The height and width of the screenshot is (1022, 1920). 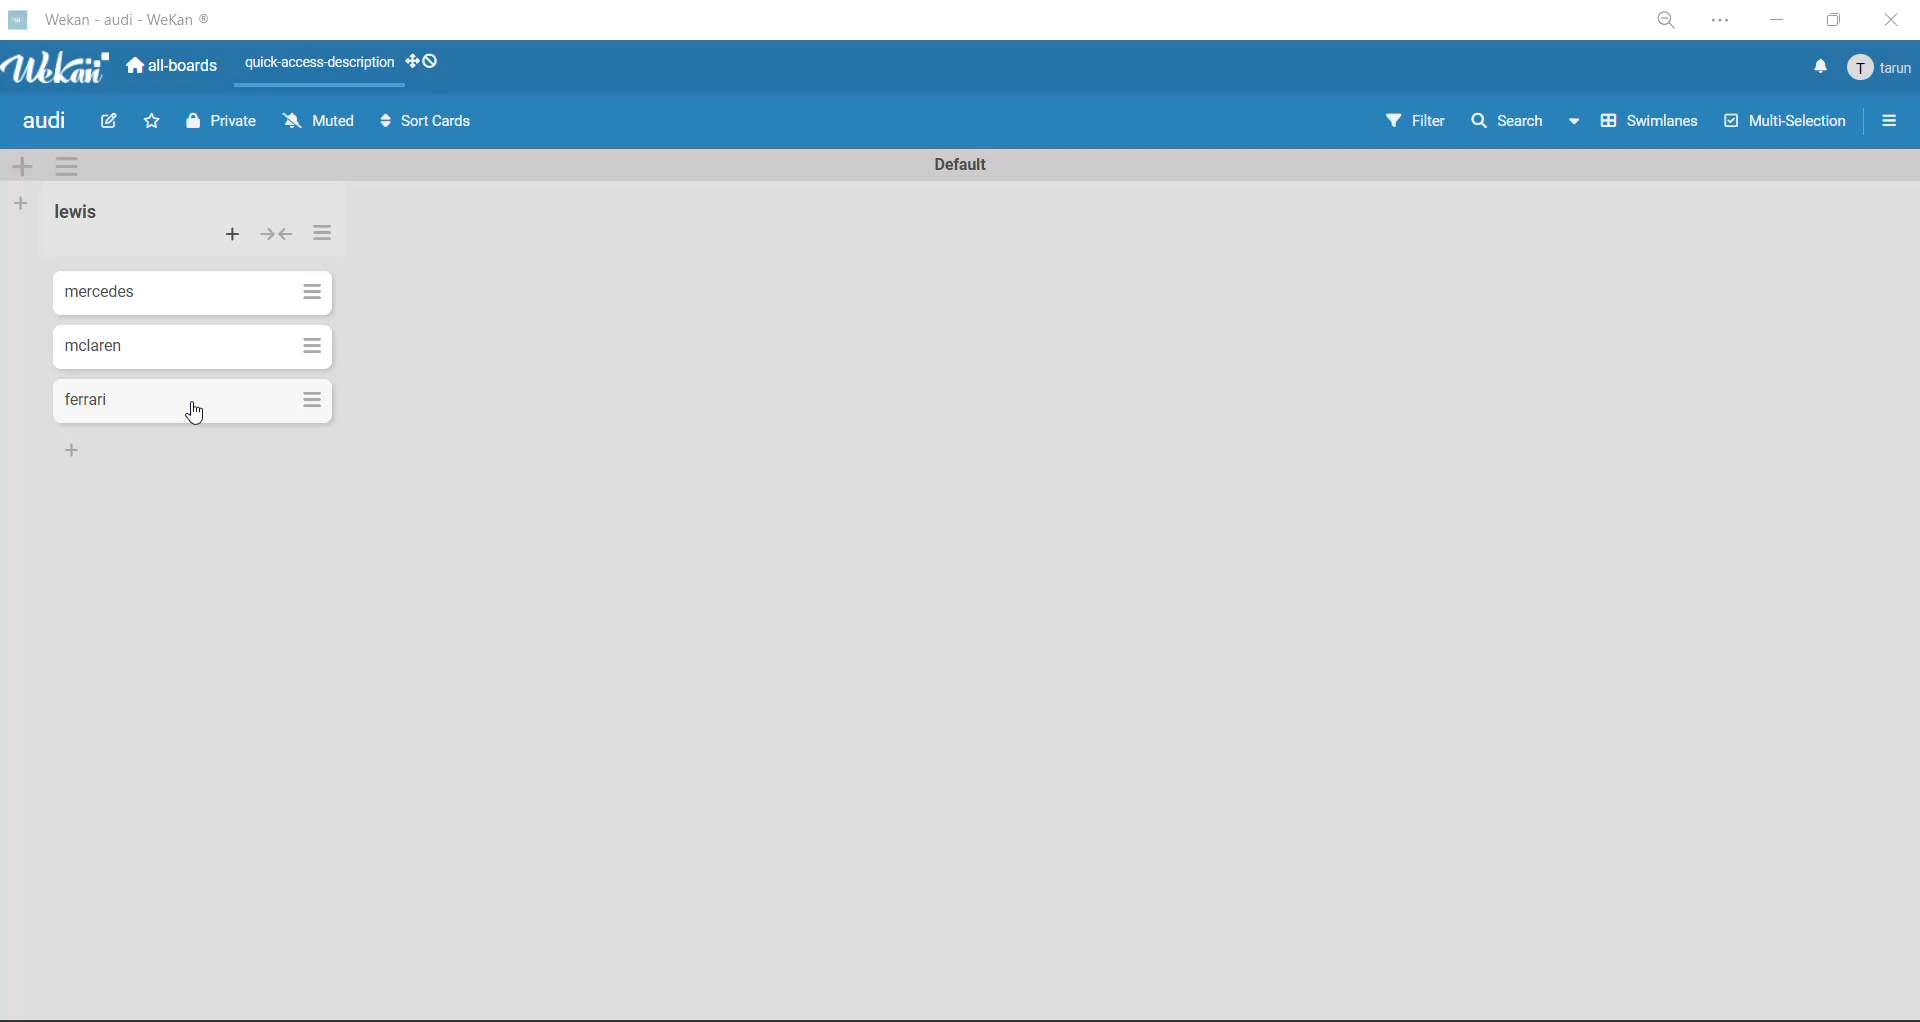 What do you see at coordinates (1775, 22) in the screenshot?
I see `minimize` at bounding box center [1775, 22].